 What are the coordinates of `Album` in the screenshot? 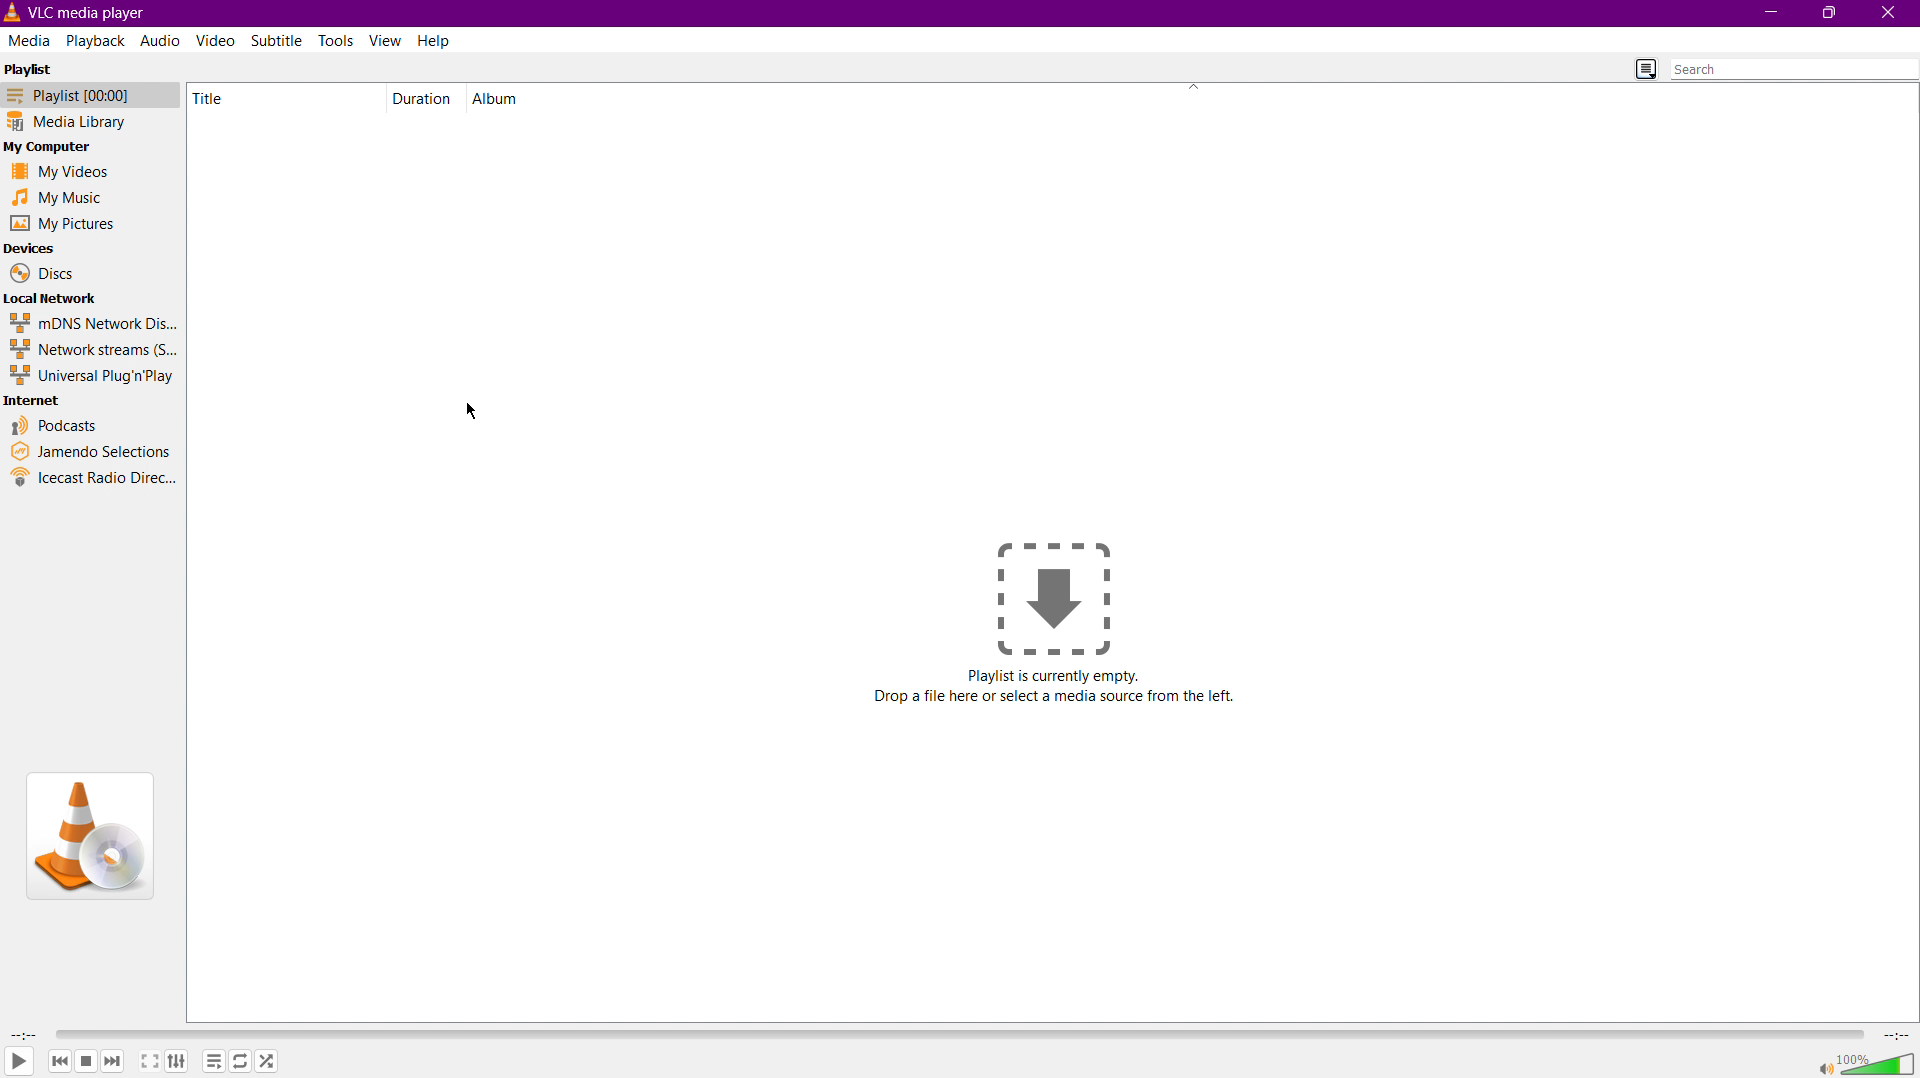 It's located at (495, 98).